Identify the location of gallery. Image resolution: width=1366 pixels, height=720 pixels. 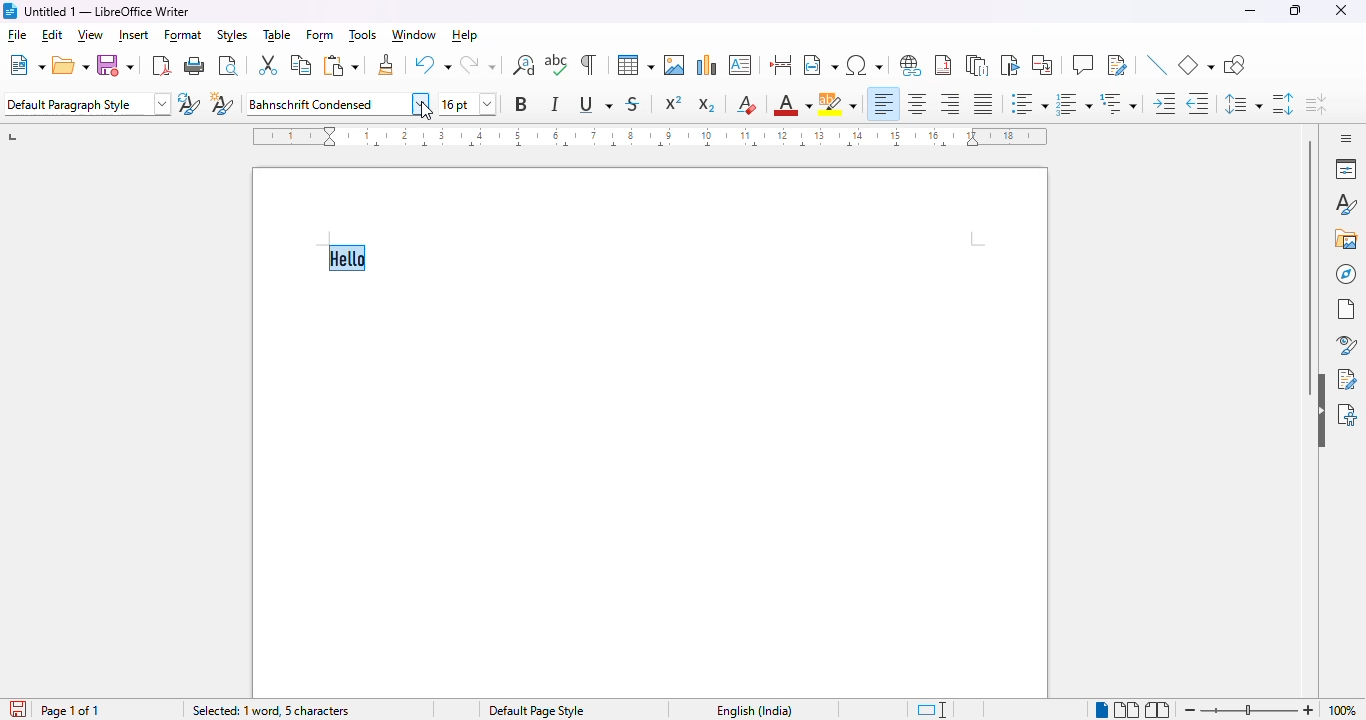
(1346, 239).